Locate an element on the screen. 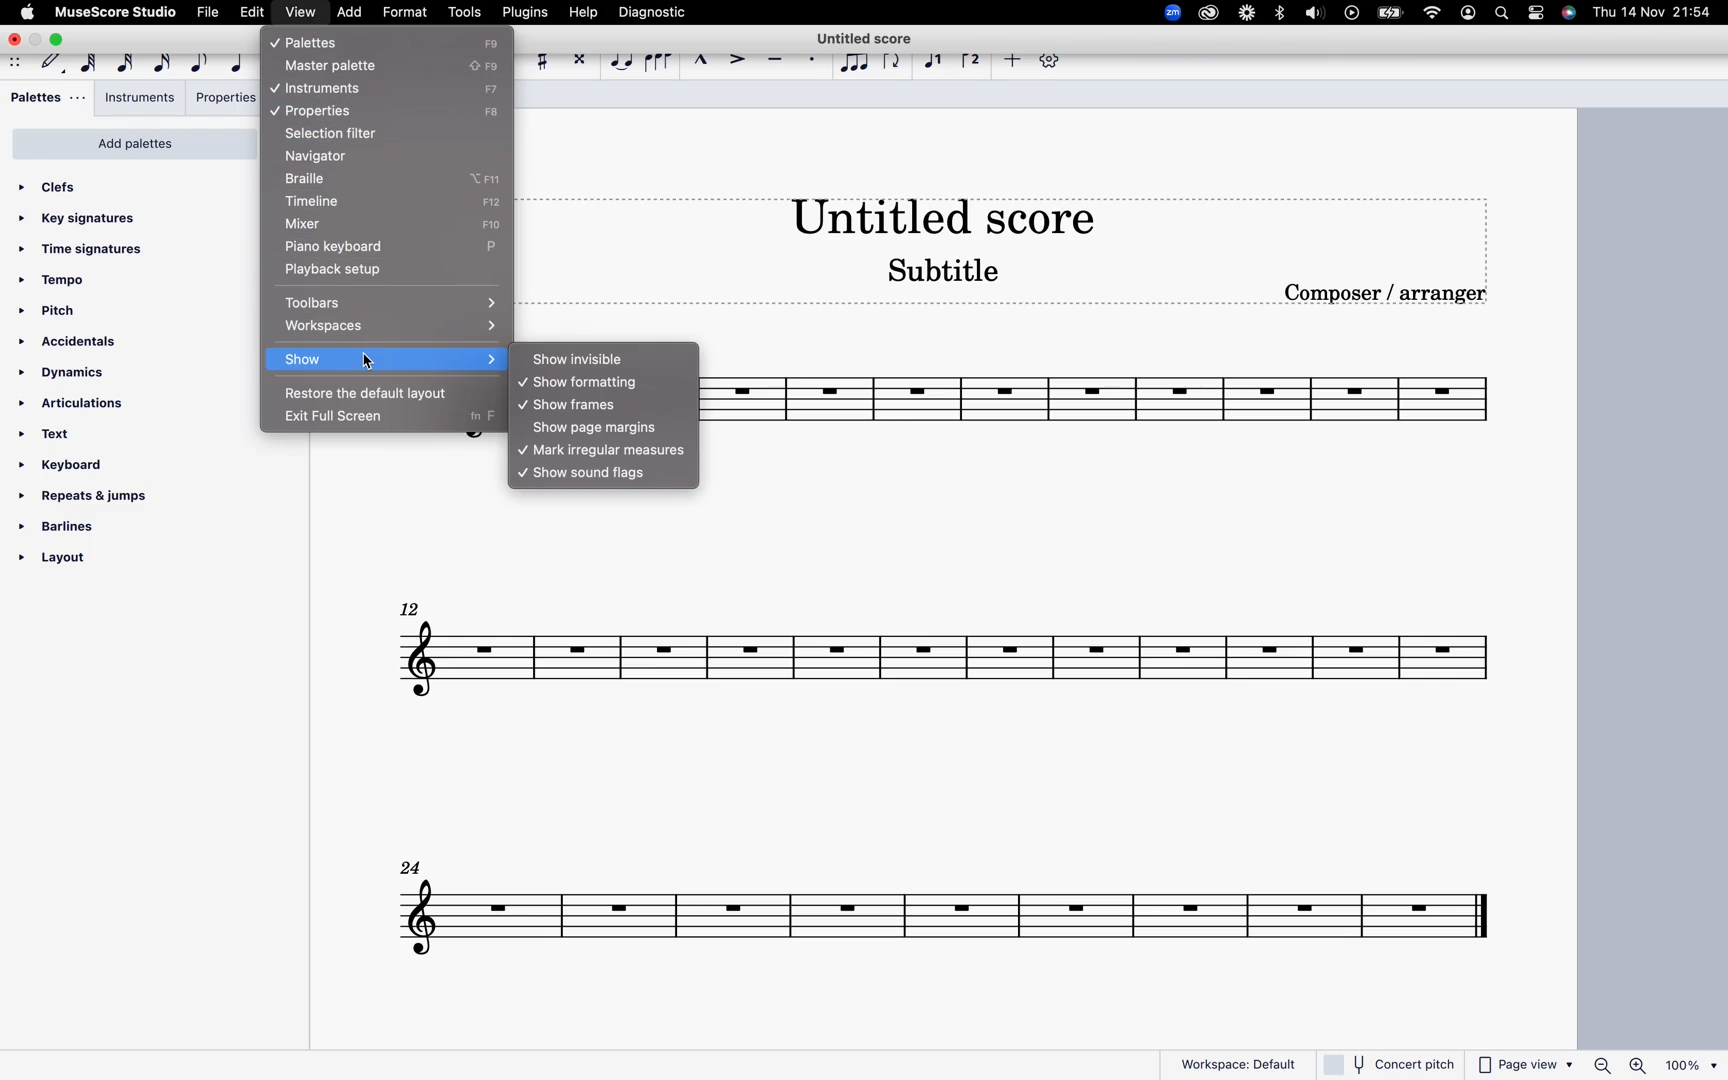 The height and width of the screenshot is (1080, 1728). instruments is located at coordinates (320, 89).